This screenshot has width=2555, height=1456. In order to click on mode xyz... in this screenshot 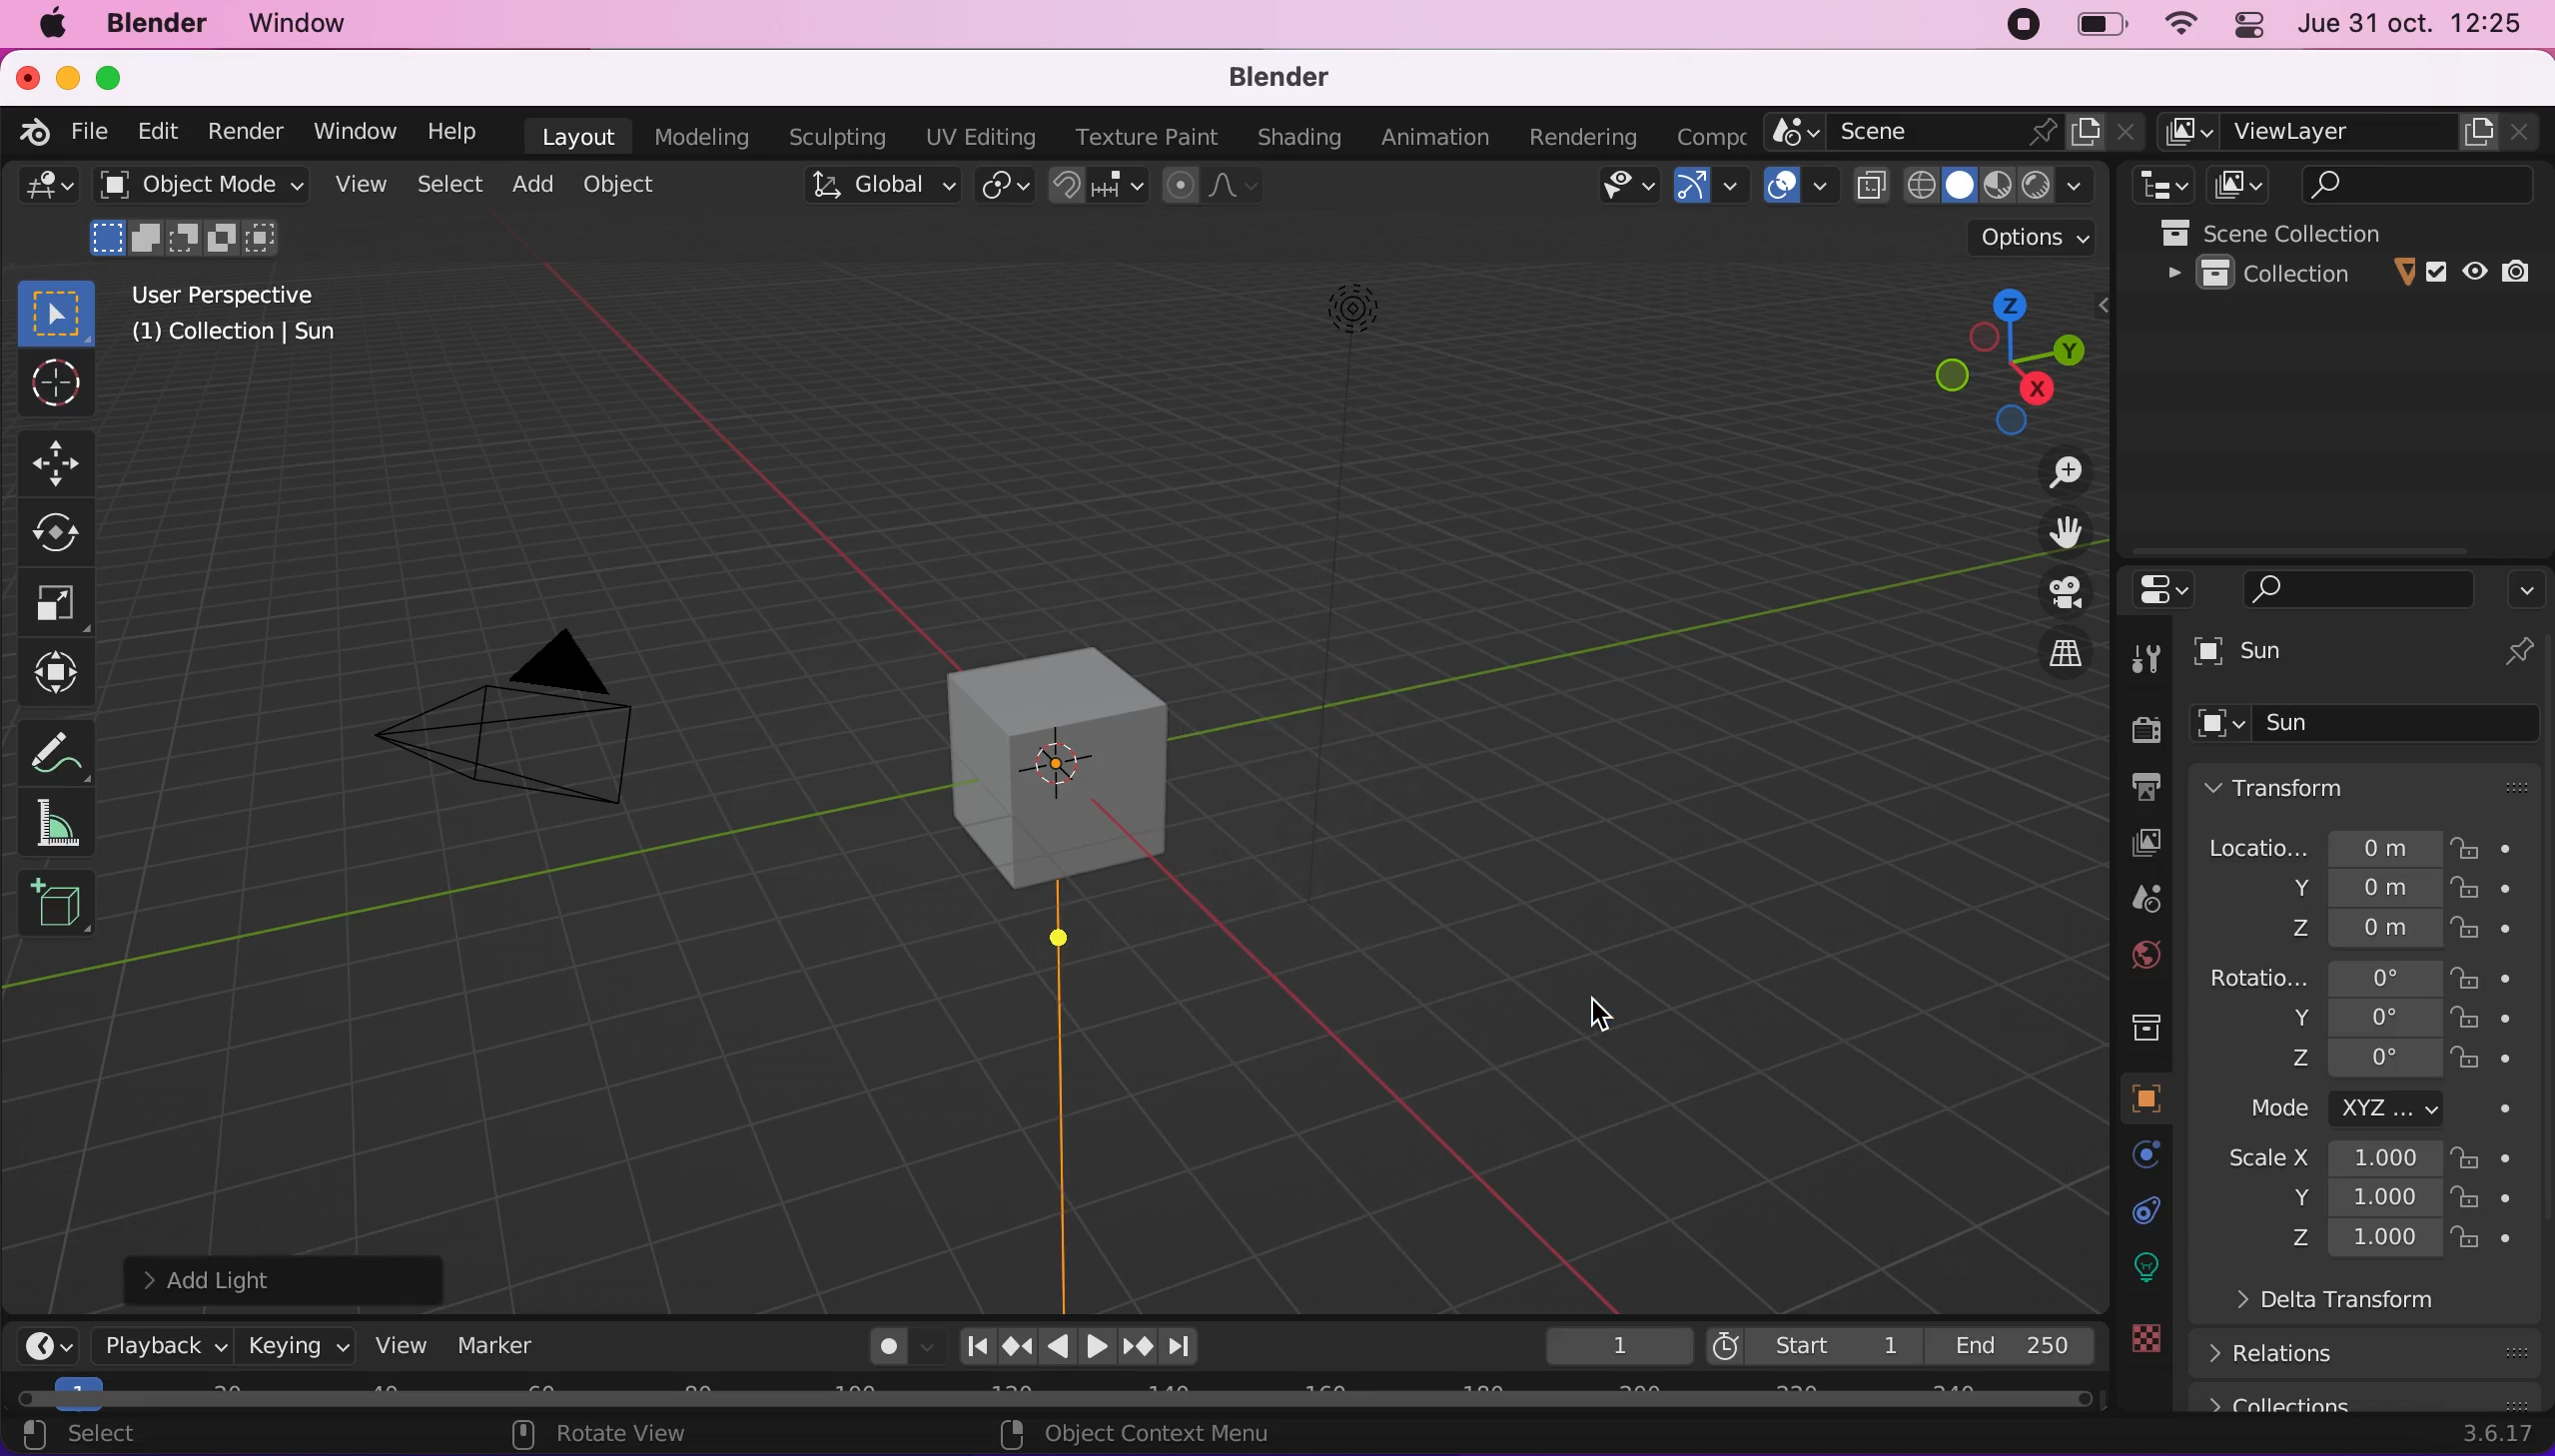, I will do `click(2371, 1109)`.